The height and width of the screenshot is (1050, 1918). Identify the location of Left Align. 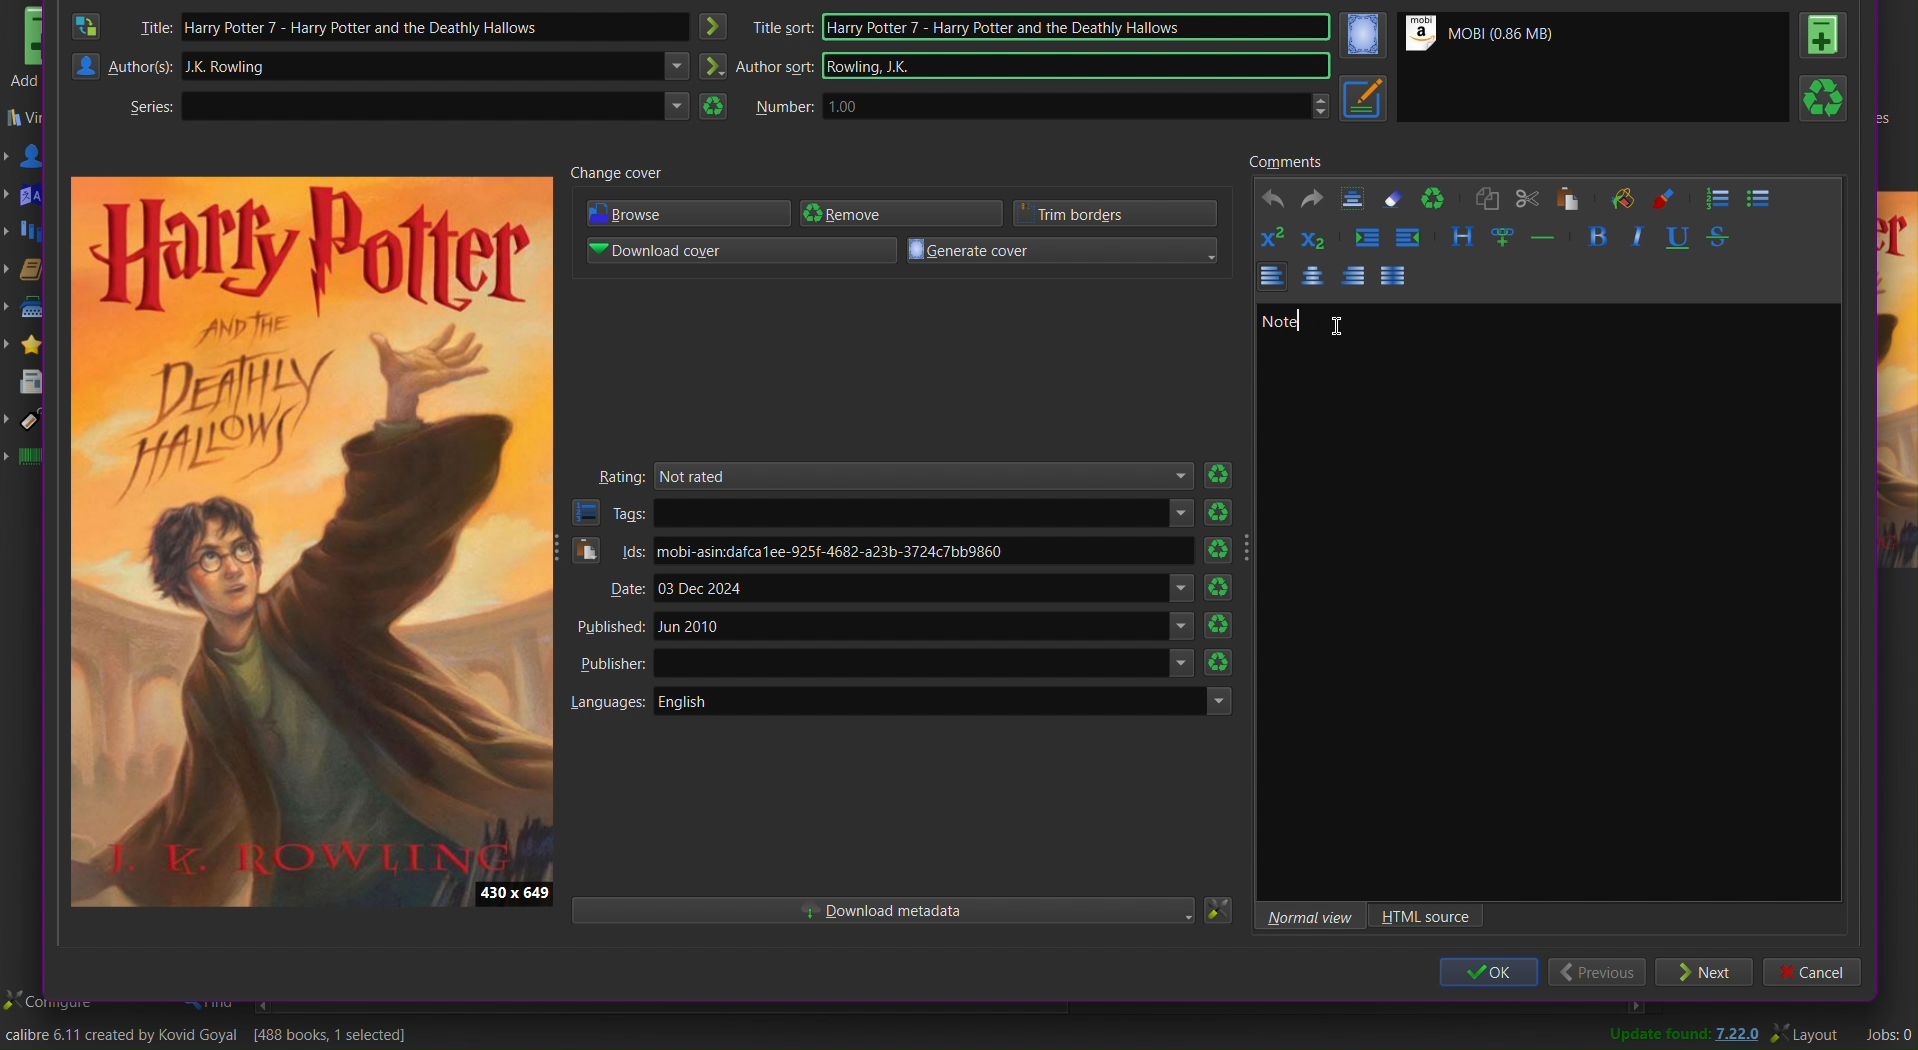
(1351, 277).